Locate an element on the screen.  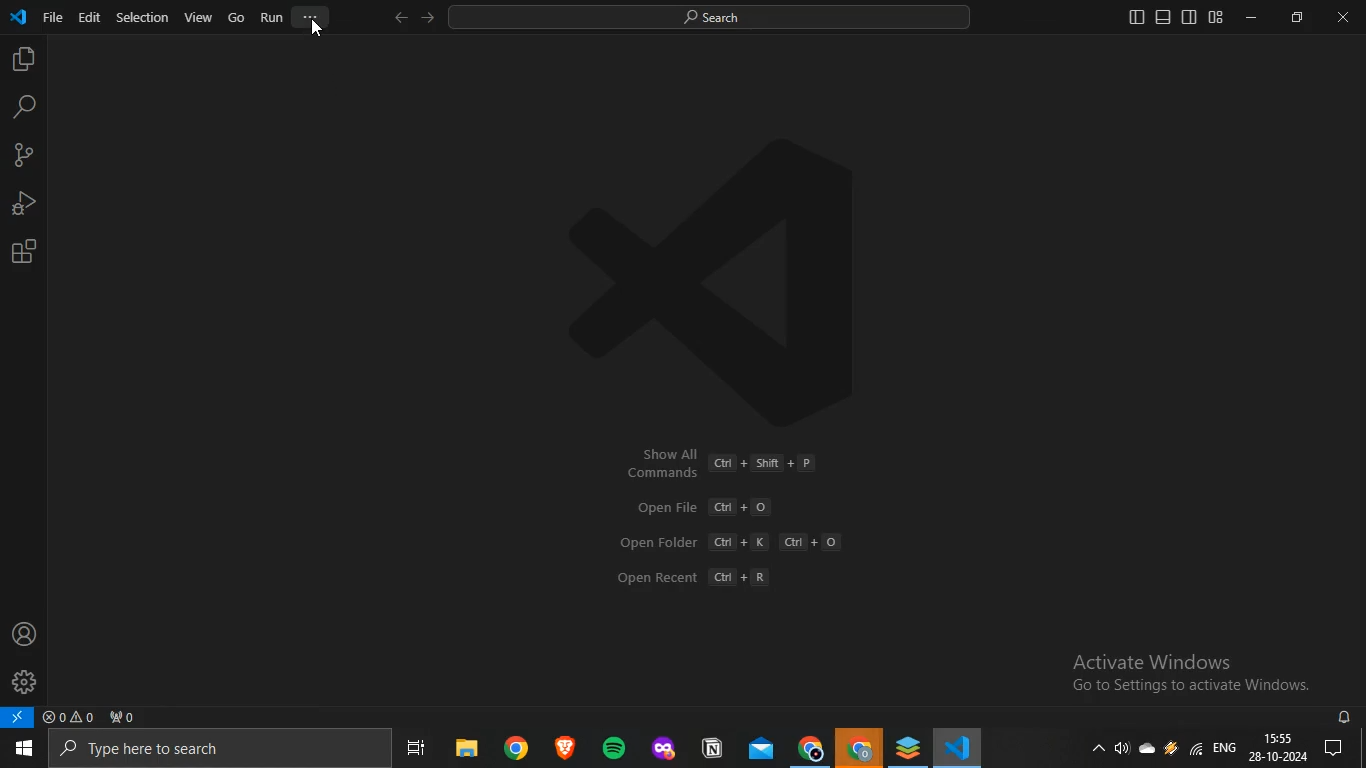
Activate Windows
Go to Settings to activate Windows. is located at coordinates (1172, 670).